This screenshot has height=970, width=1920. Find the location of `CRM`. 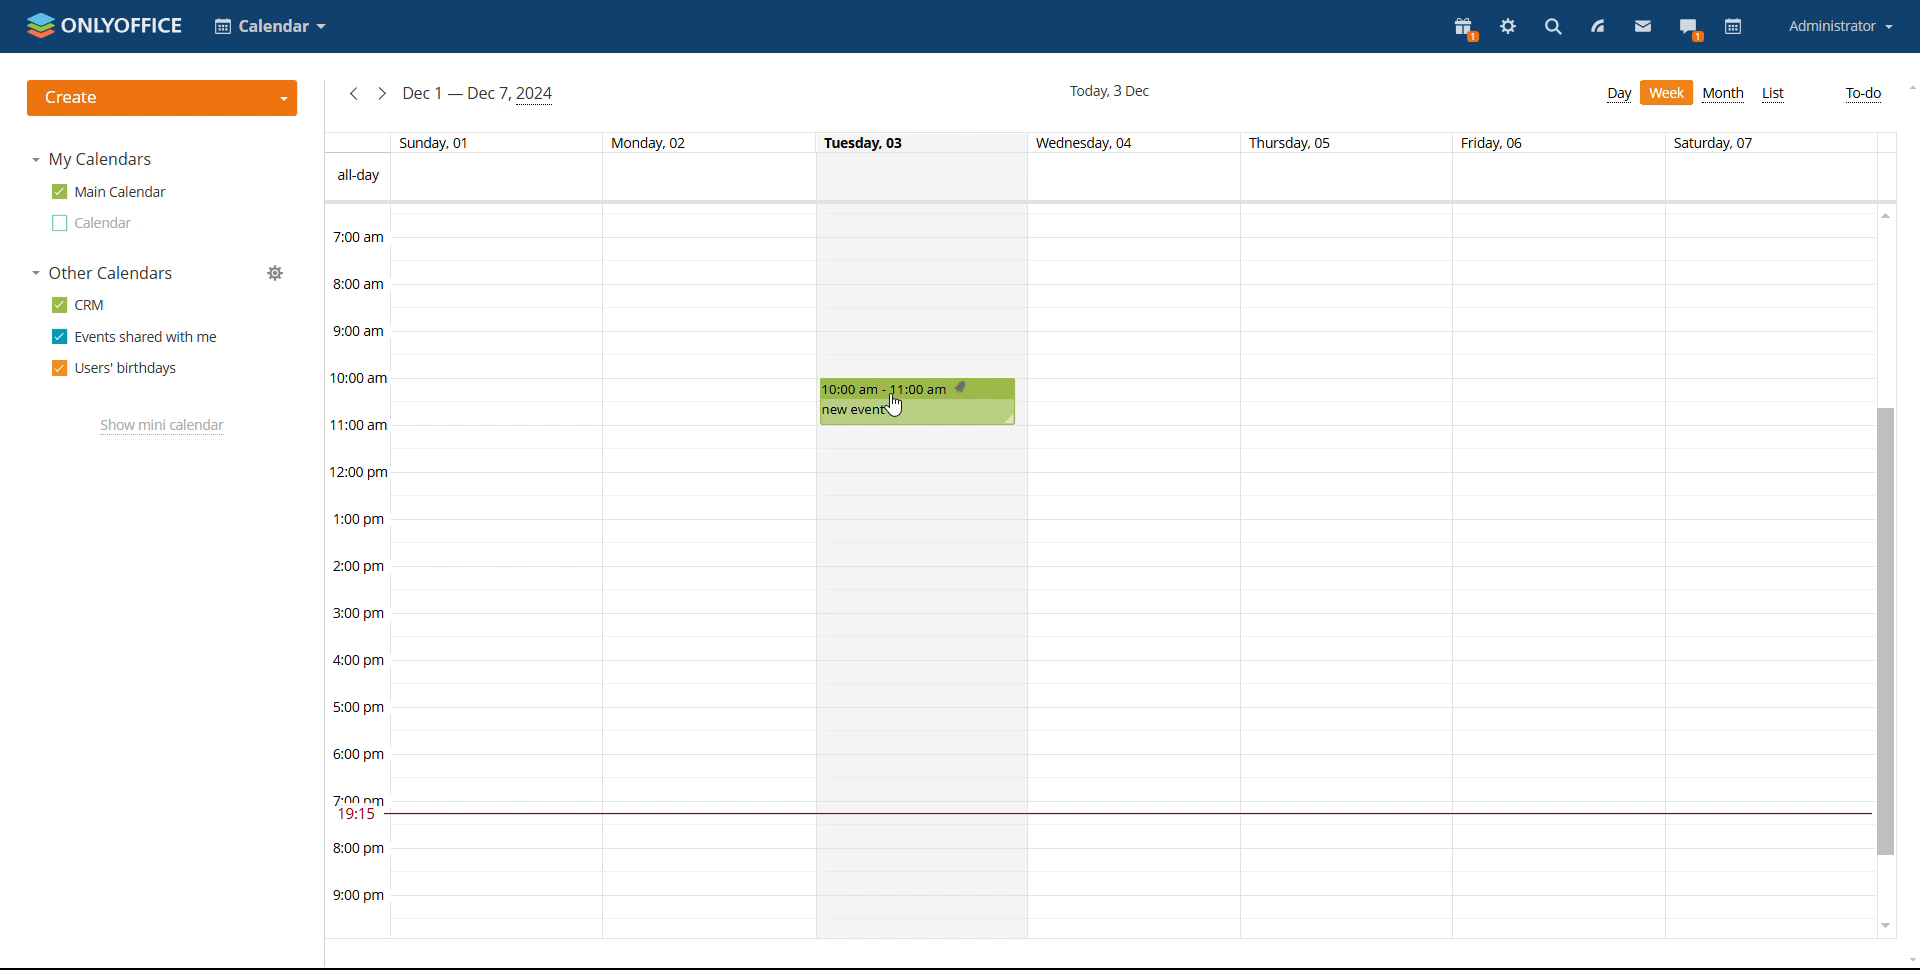

CRM is located at coordinates (78, 305).